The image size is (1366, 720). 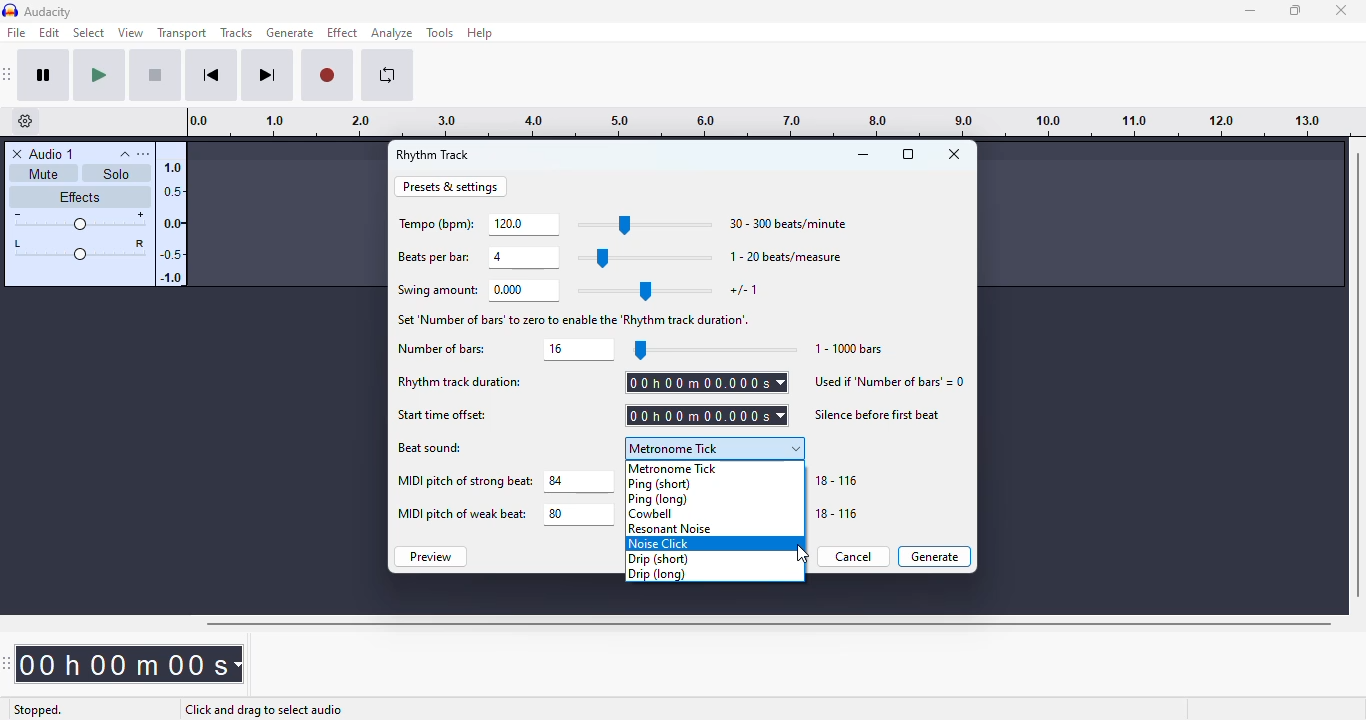 I want to click on set number of bars, so click(x=579, y=349).